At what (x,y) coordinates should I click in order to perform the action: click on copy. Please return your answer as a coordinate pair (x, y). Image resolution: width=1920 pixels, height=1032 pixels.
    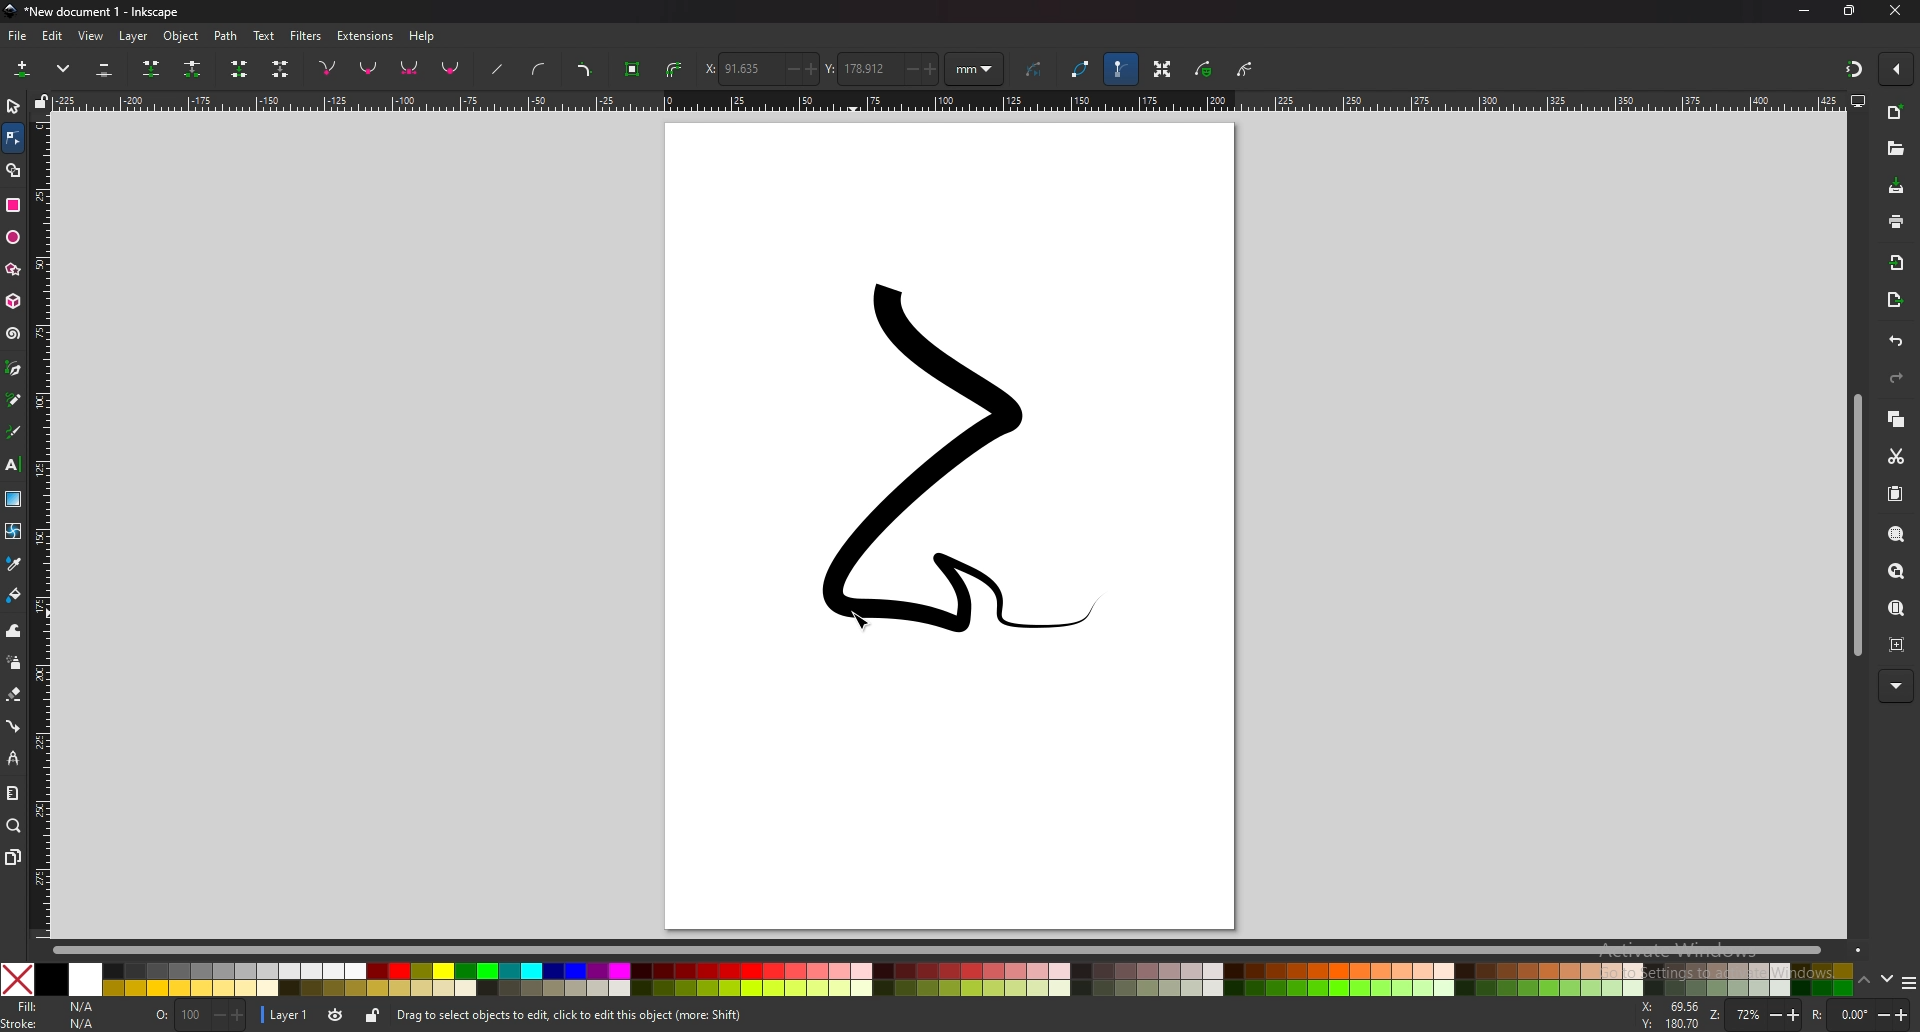
    Looking at the image, I should click on (1897, 421).